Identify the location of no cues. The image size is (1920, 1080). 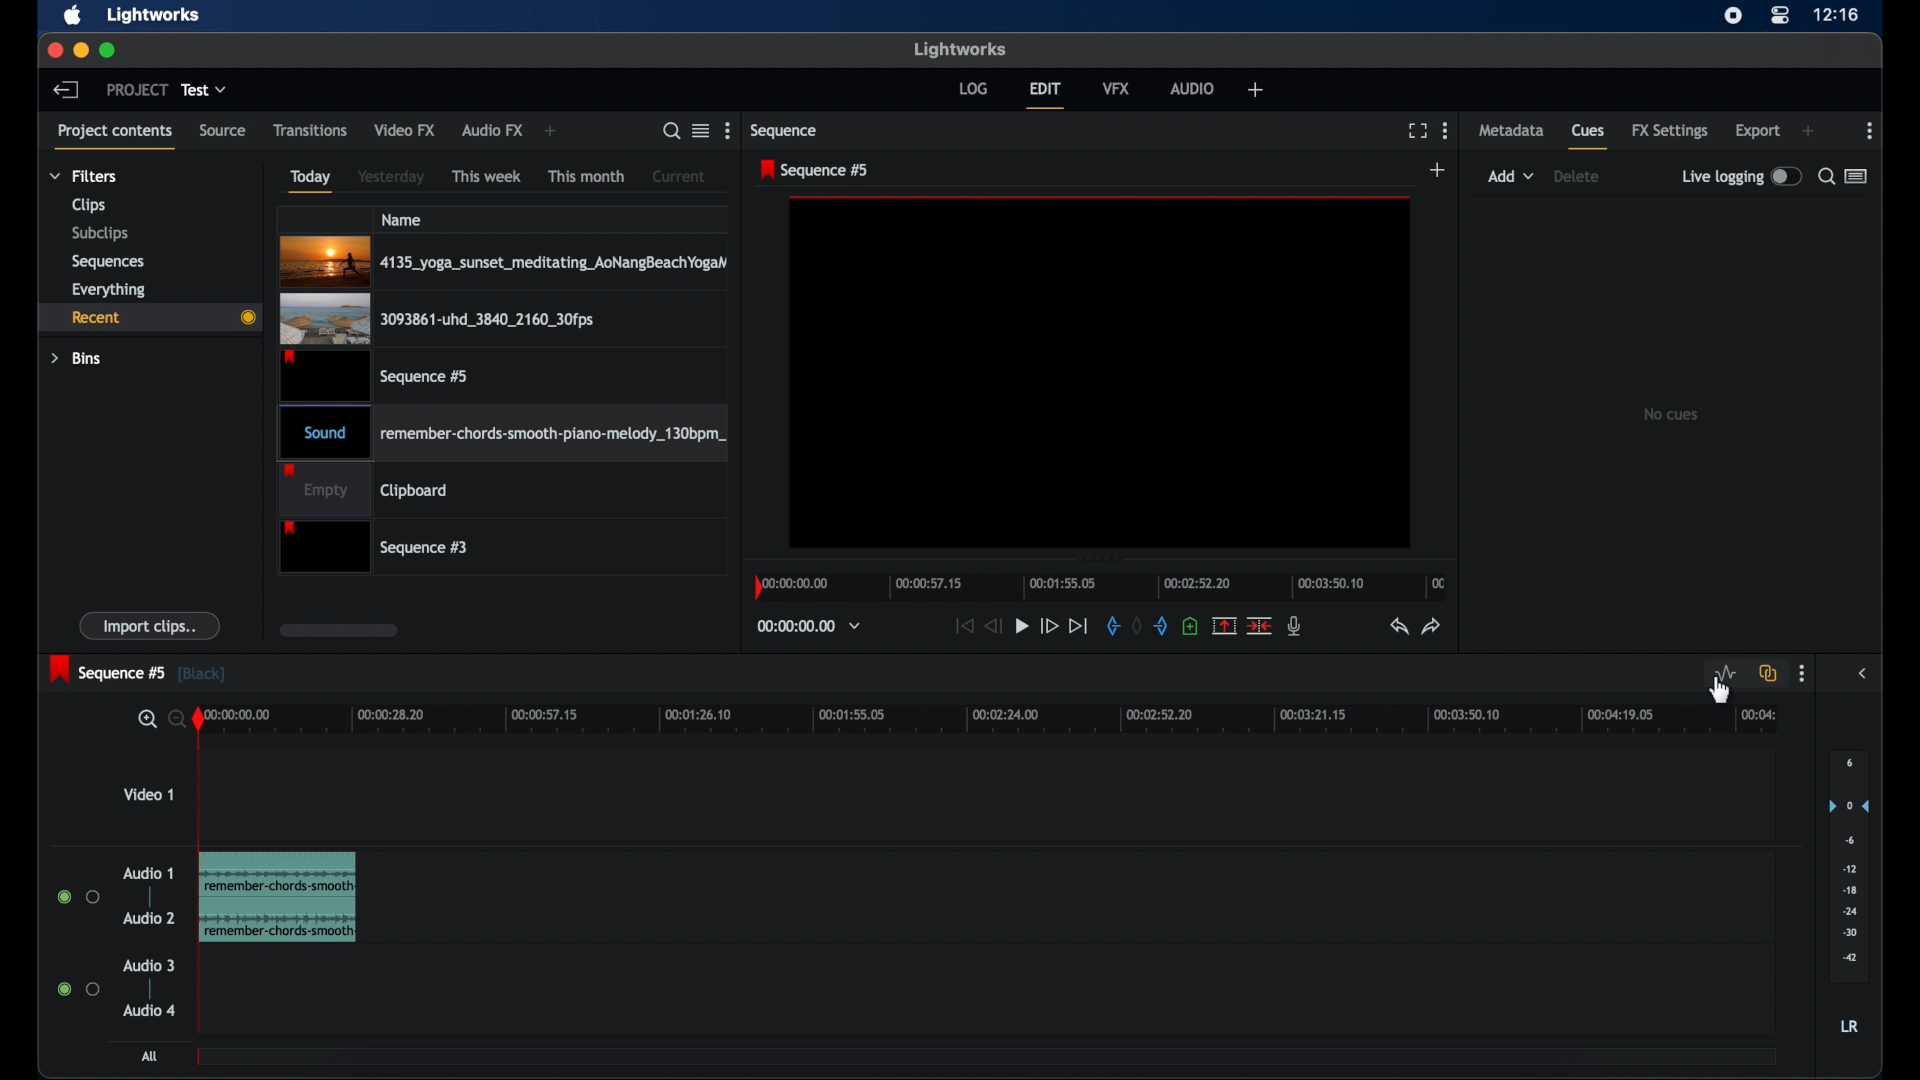
(1670, 414).